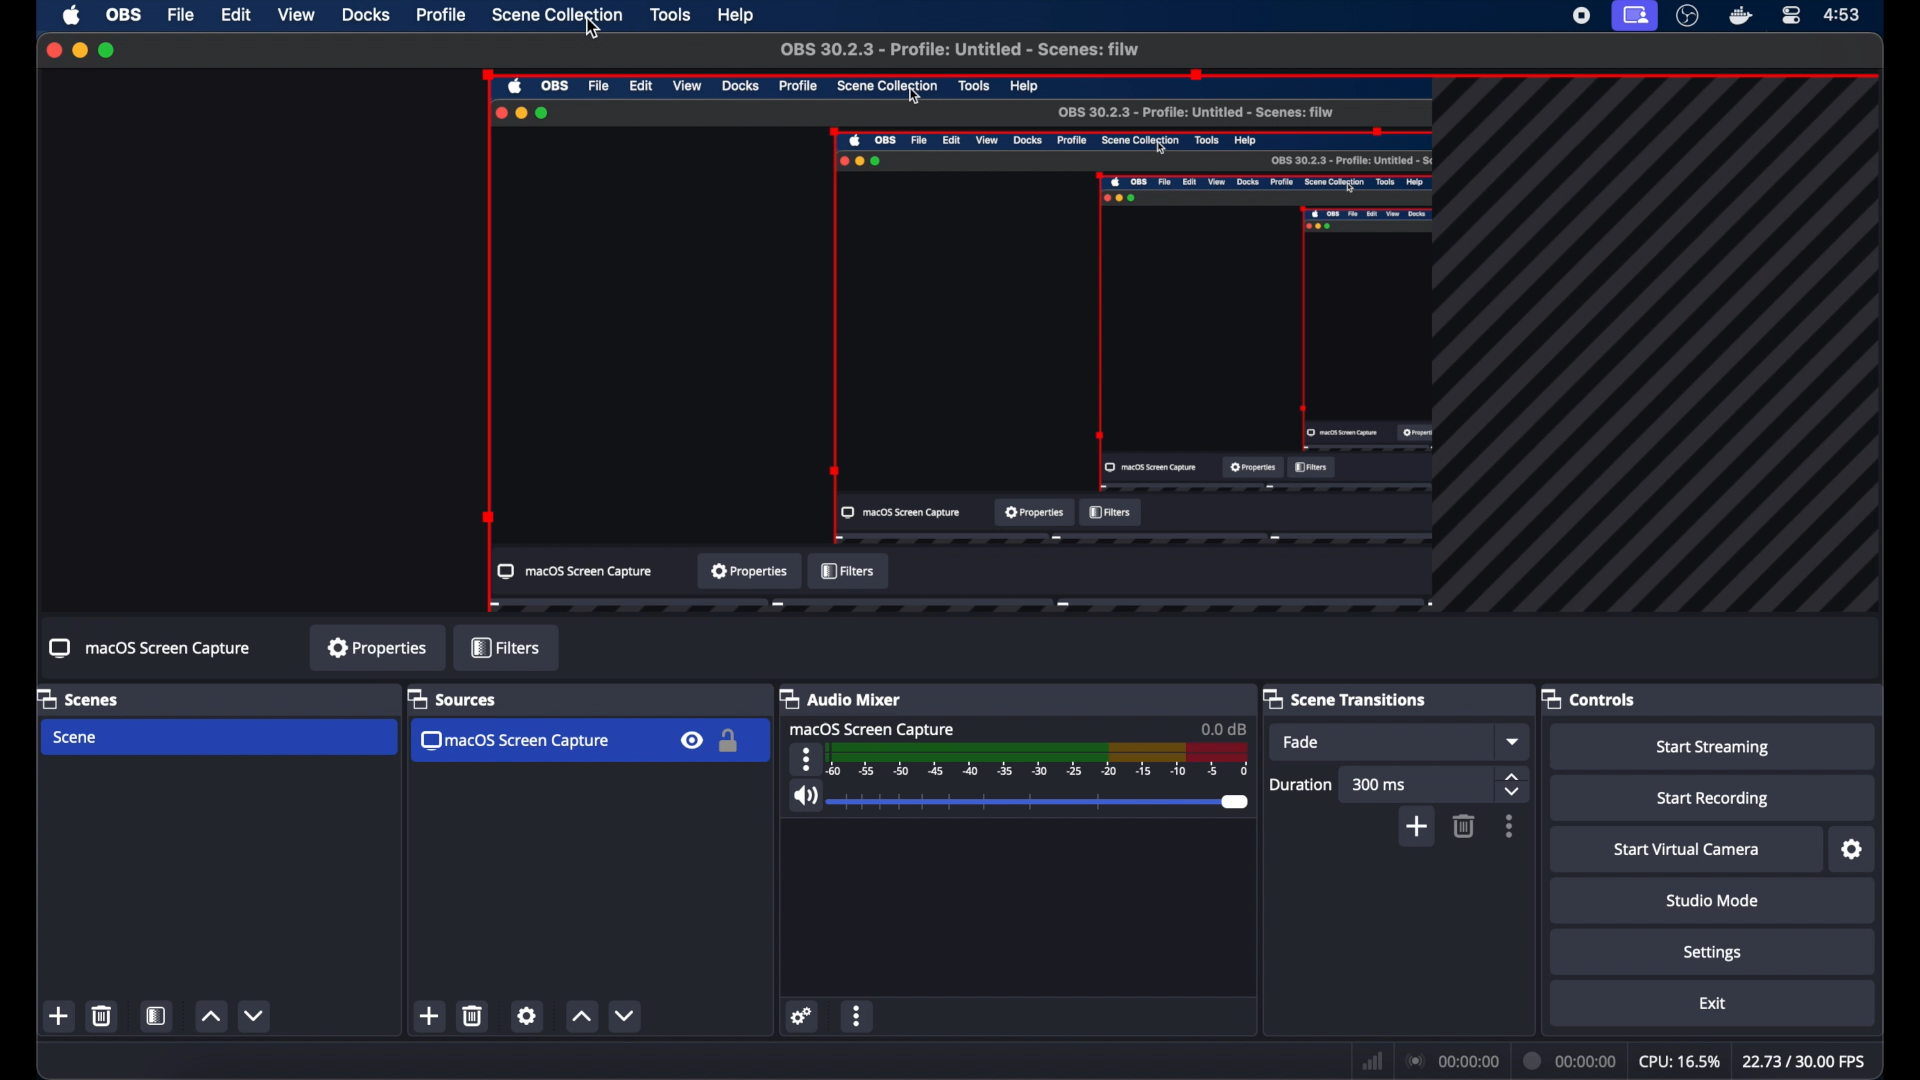 The image size is (1920, 1080). Describe the element at coordinates (1810, 1062) in the screenshot. I see `fps` at that location.